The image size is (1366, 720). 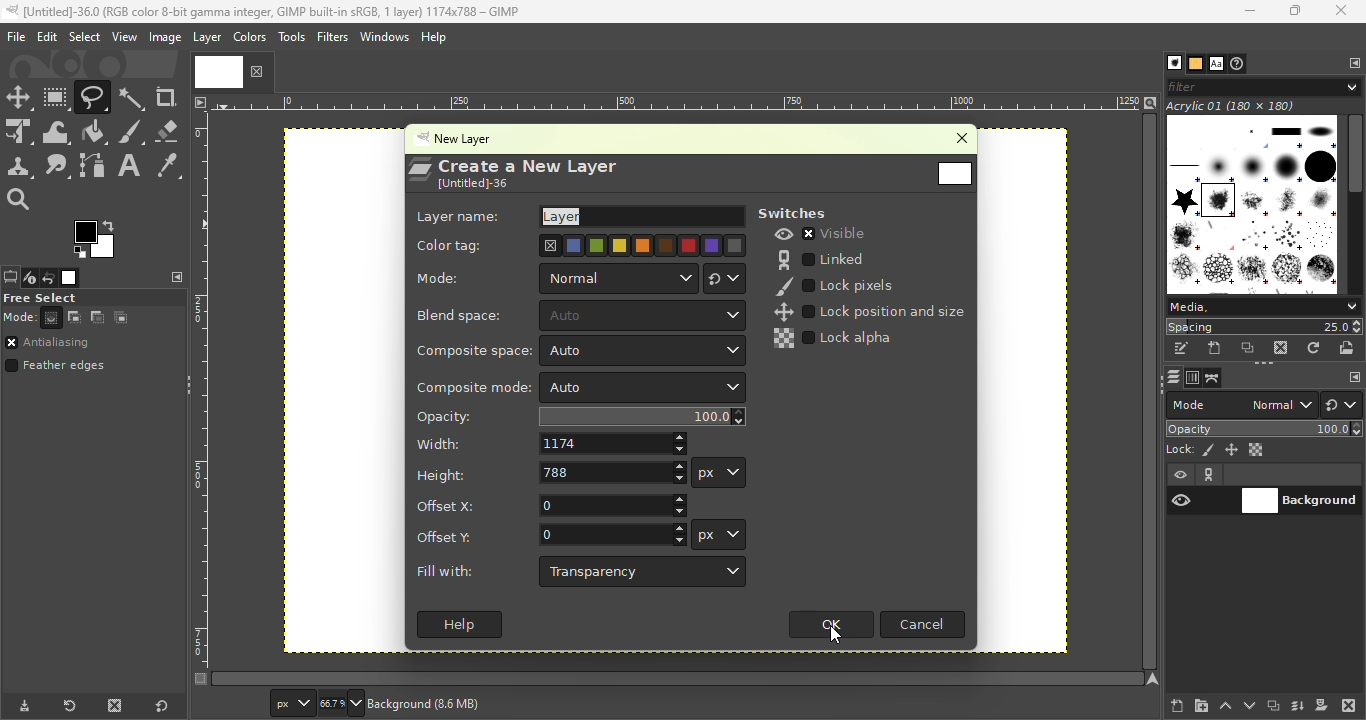 What do you see at coordinates (1272, 705) in the screenshot?
I see `Create a duplicate of the layer and add it to the image` at bounding box center [1272, 705].